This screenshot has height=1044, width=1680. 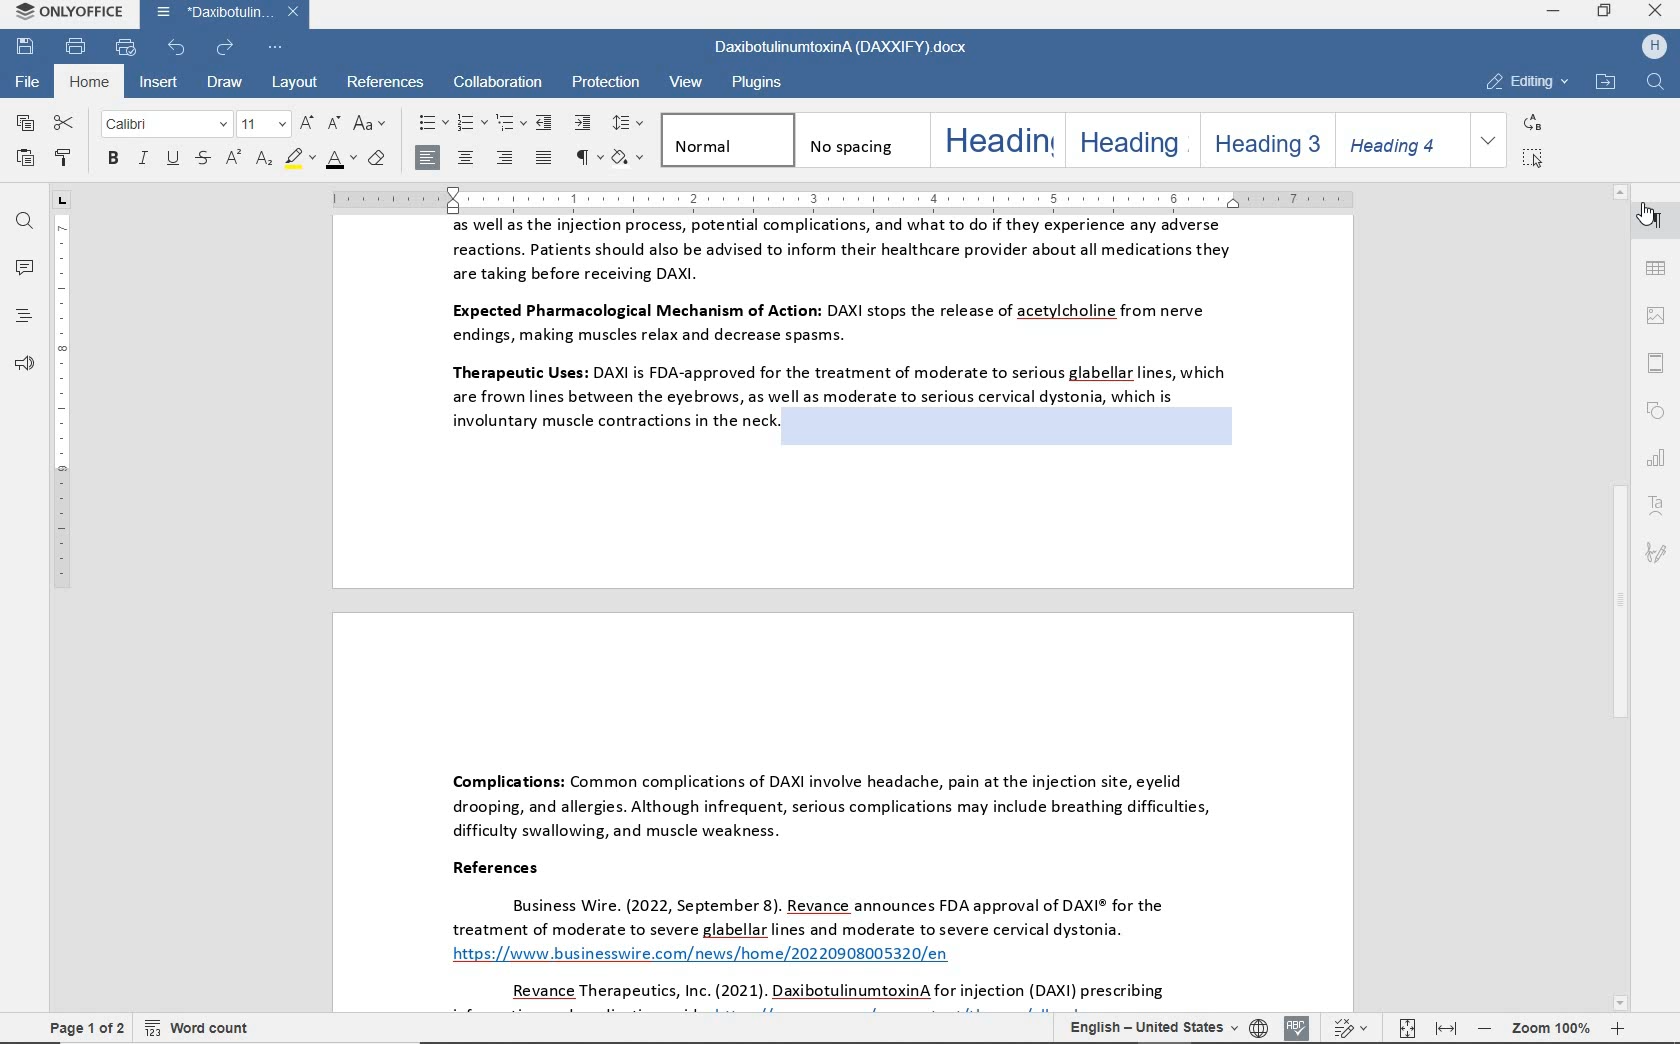 I want to click on insert, so click(x=161, y=83).